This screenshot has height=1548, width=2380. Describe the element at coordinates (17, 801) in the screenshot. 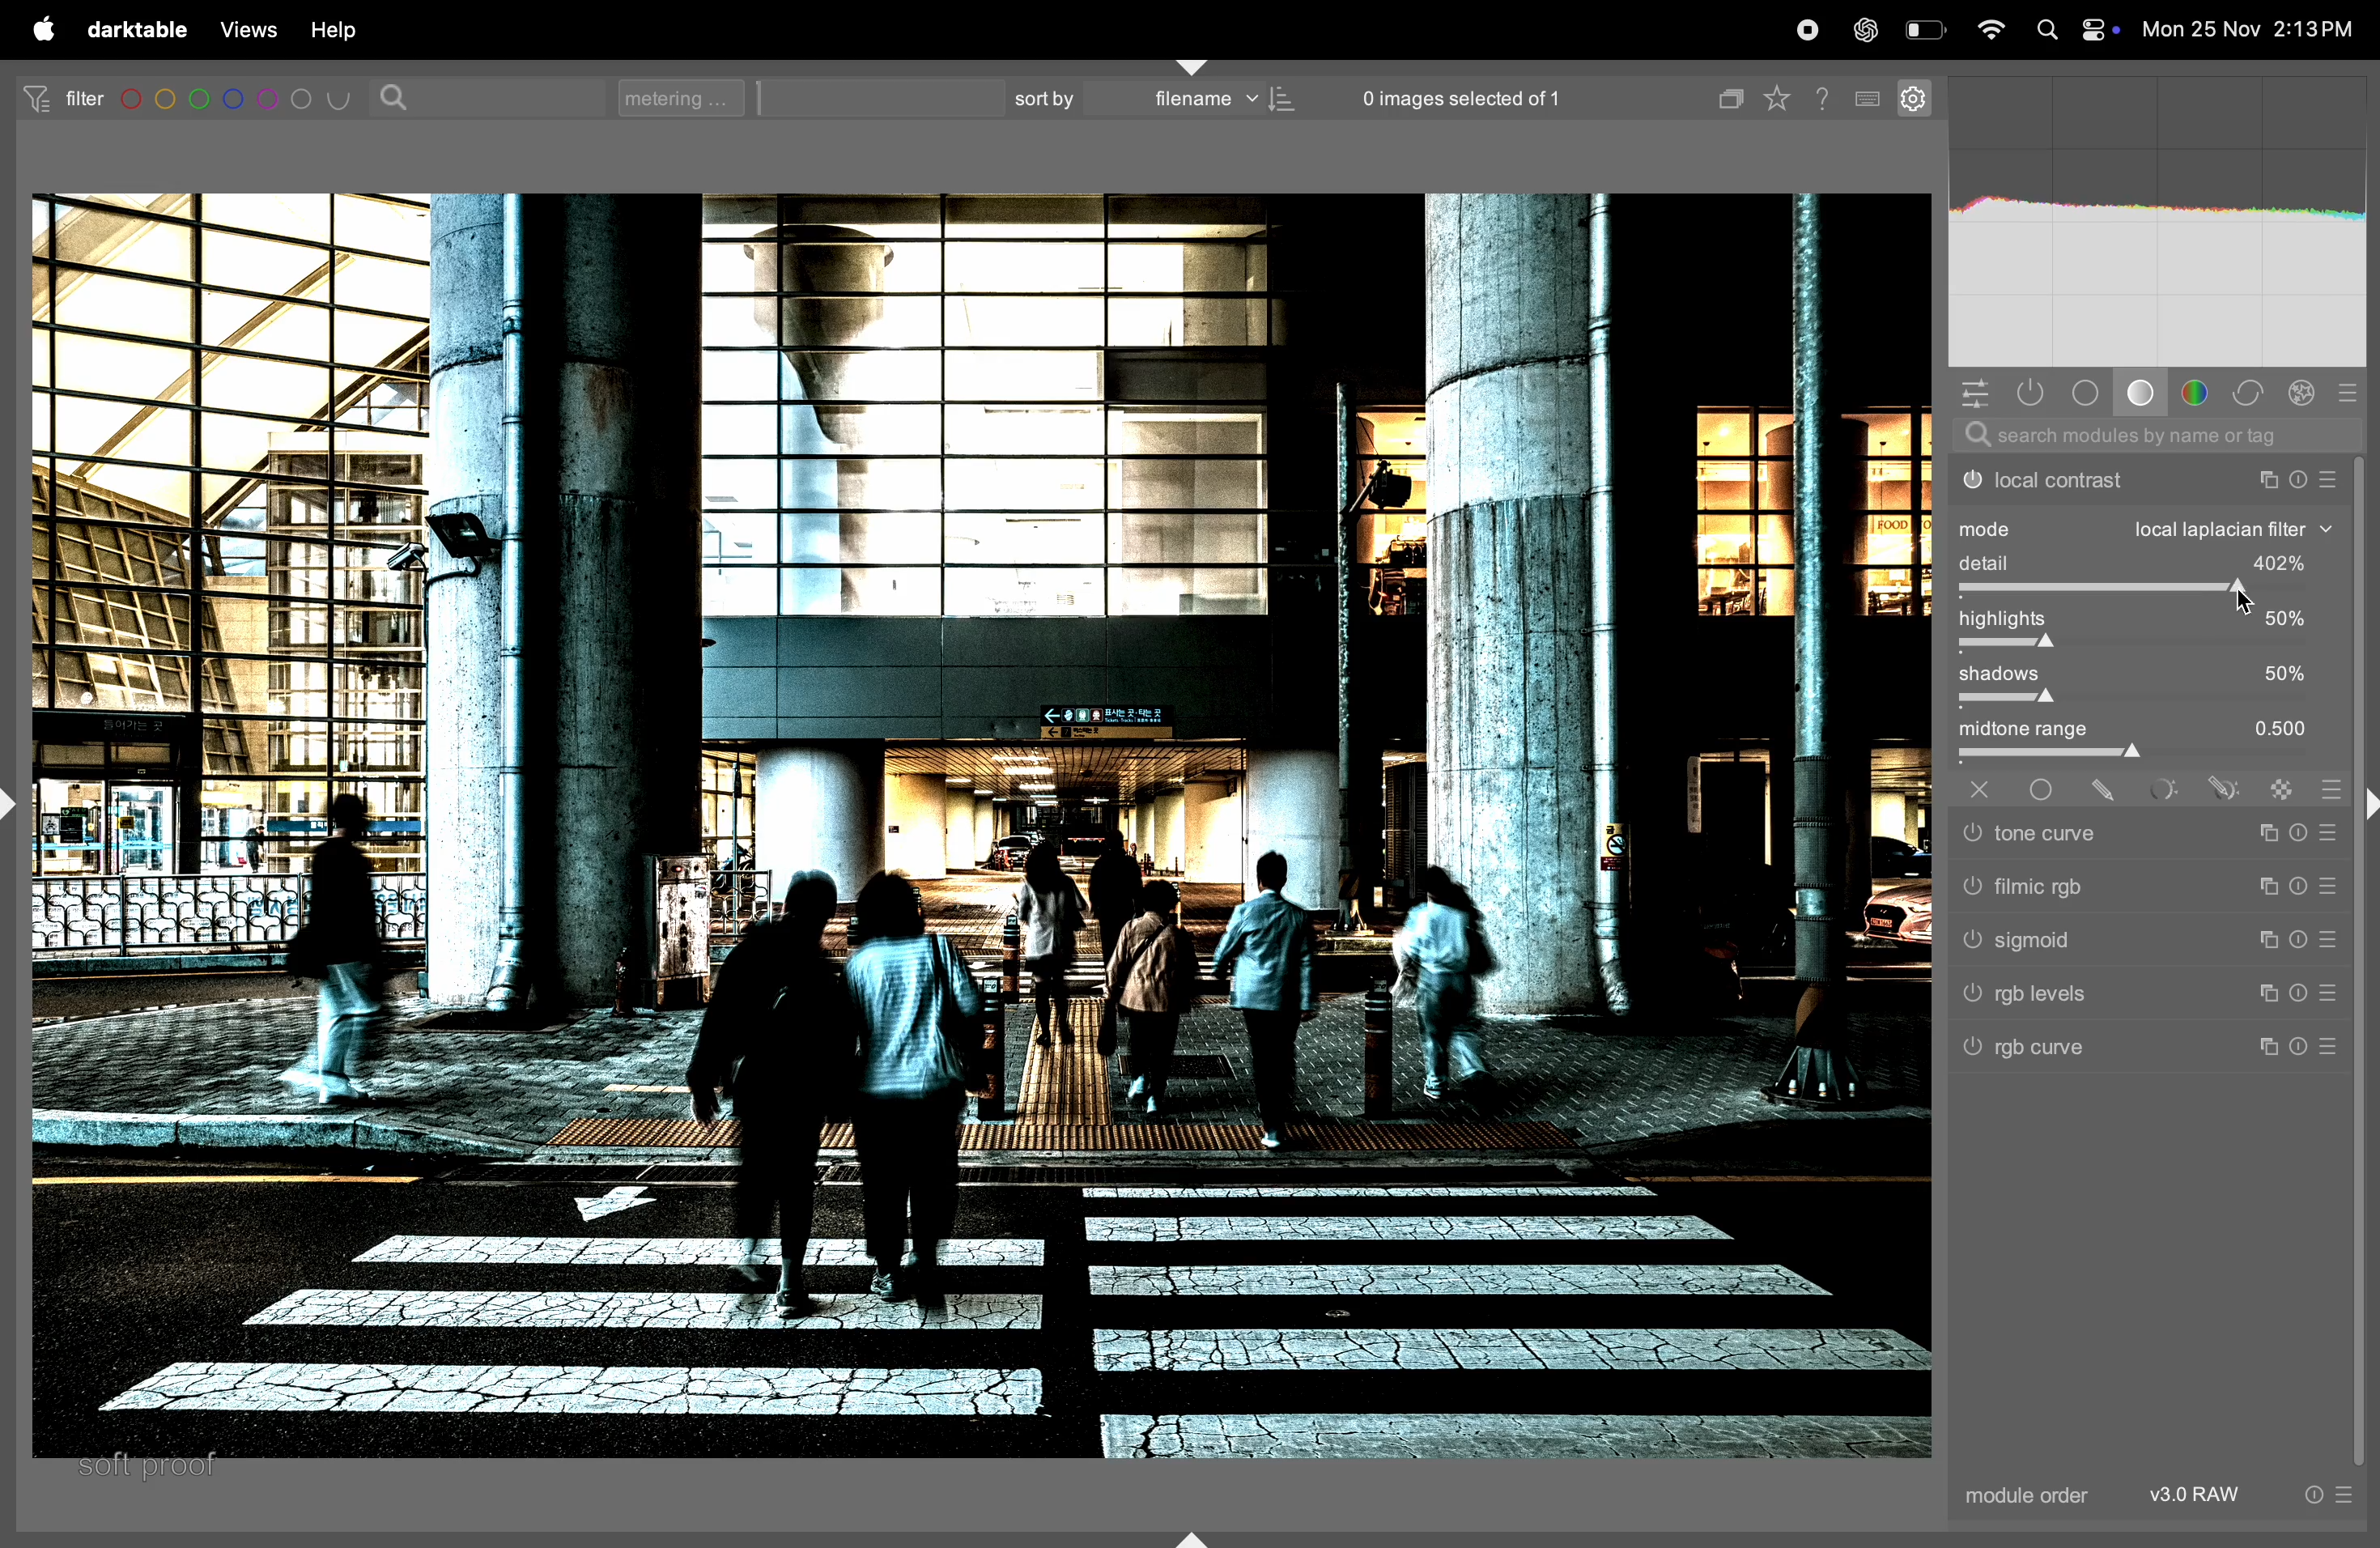

I see `shift+ctrl+l` at that location.